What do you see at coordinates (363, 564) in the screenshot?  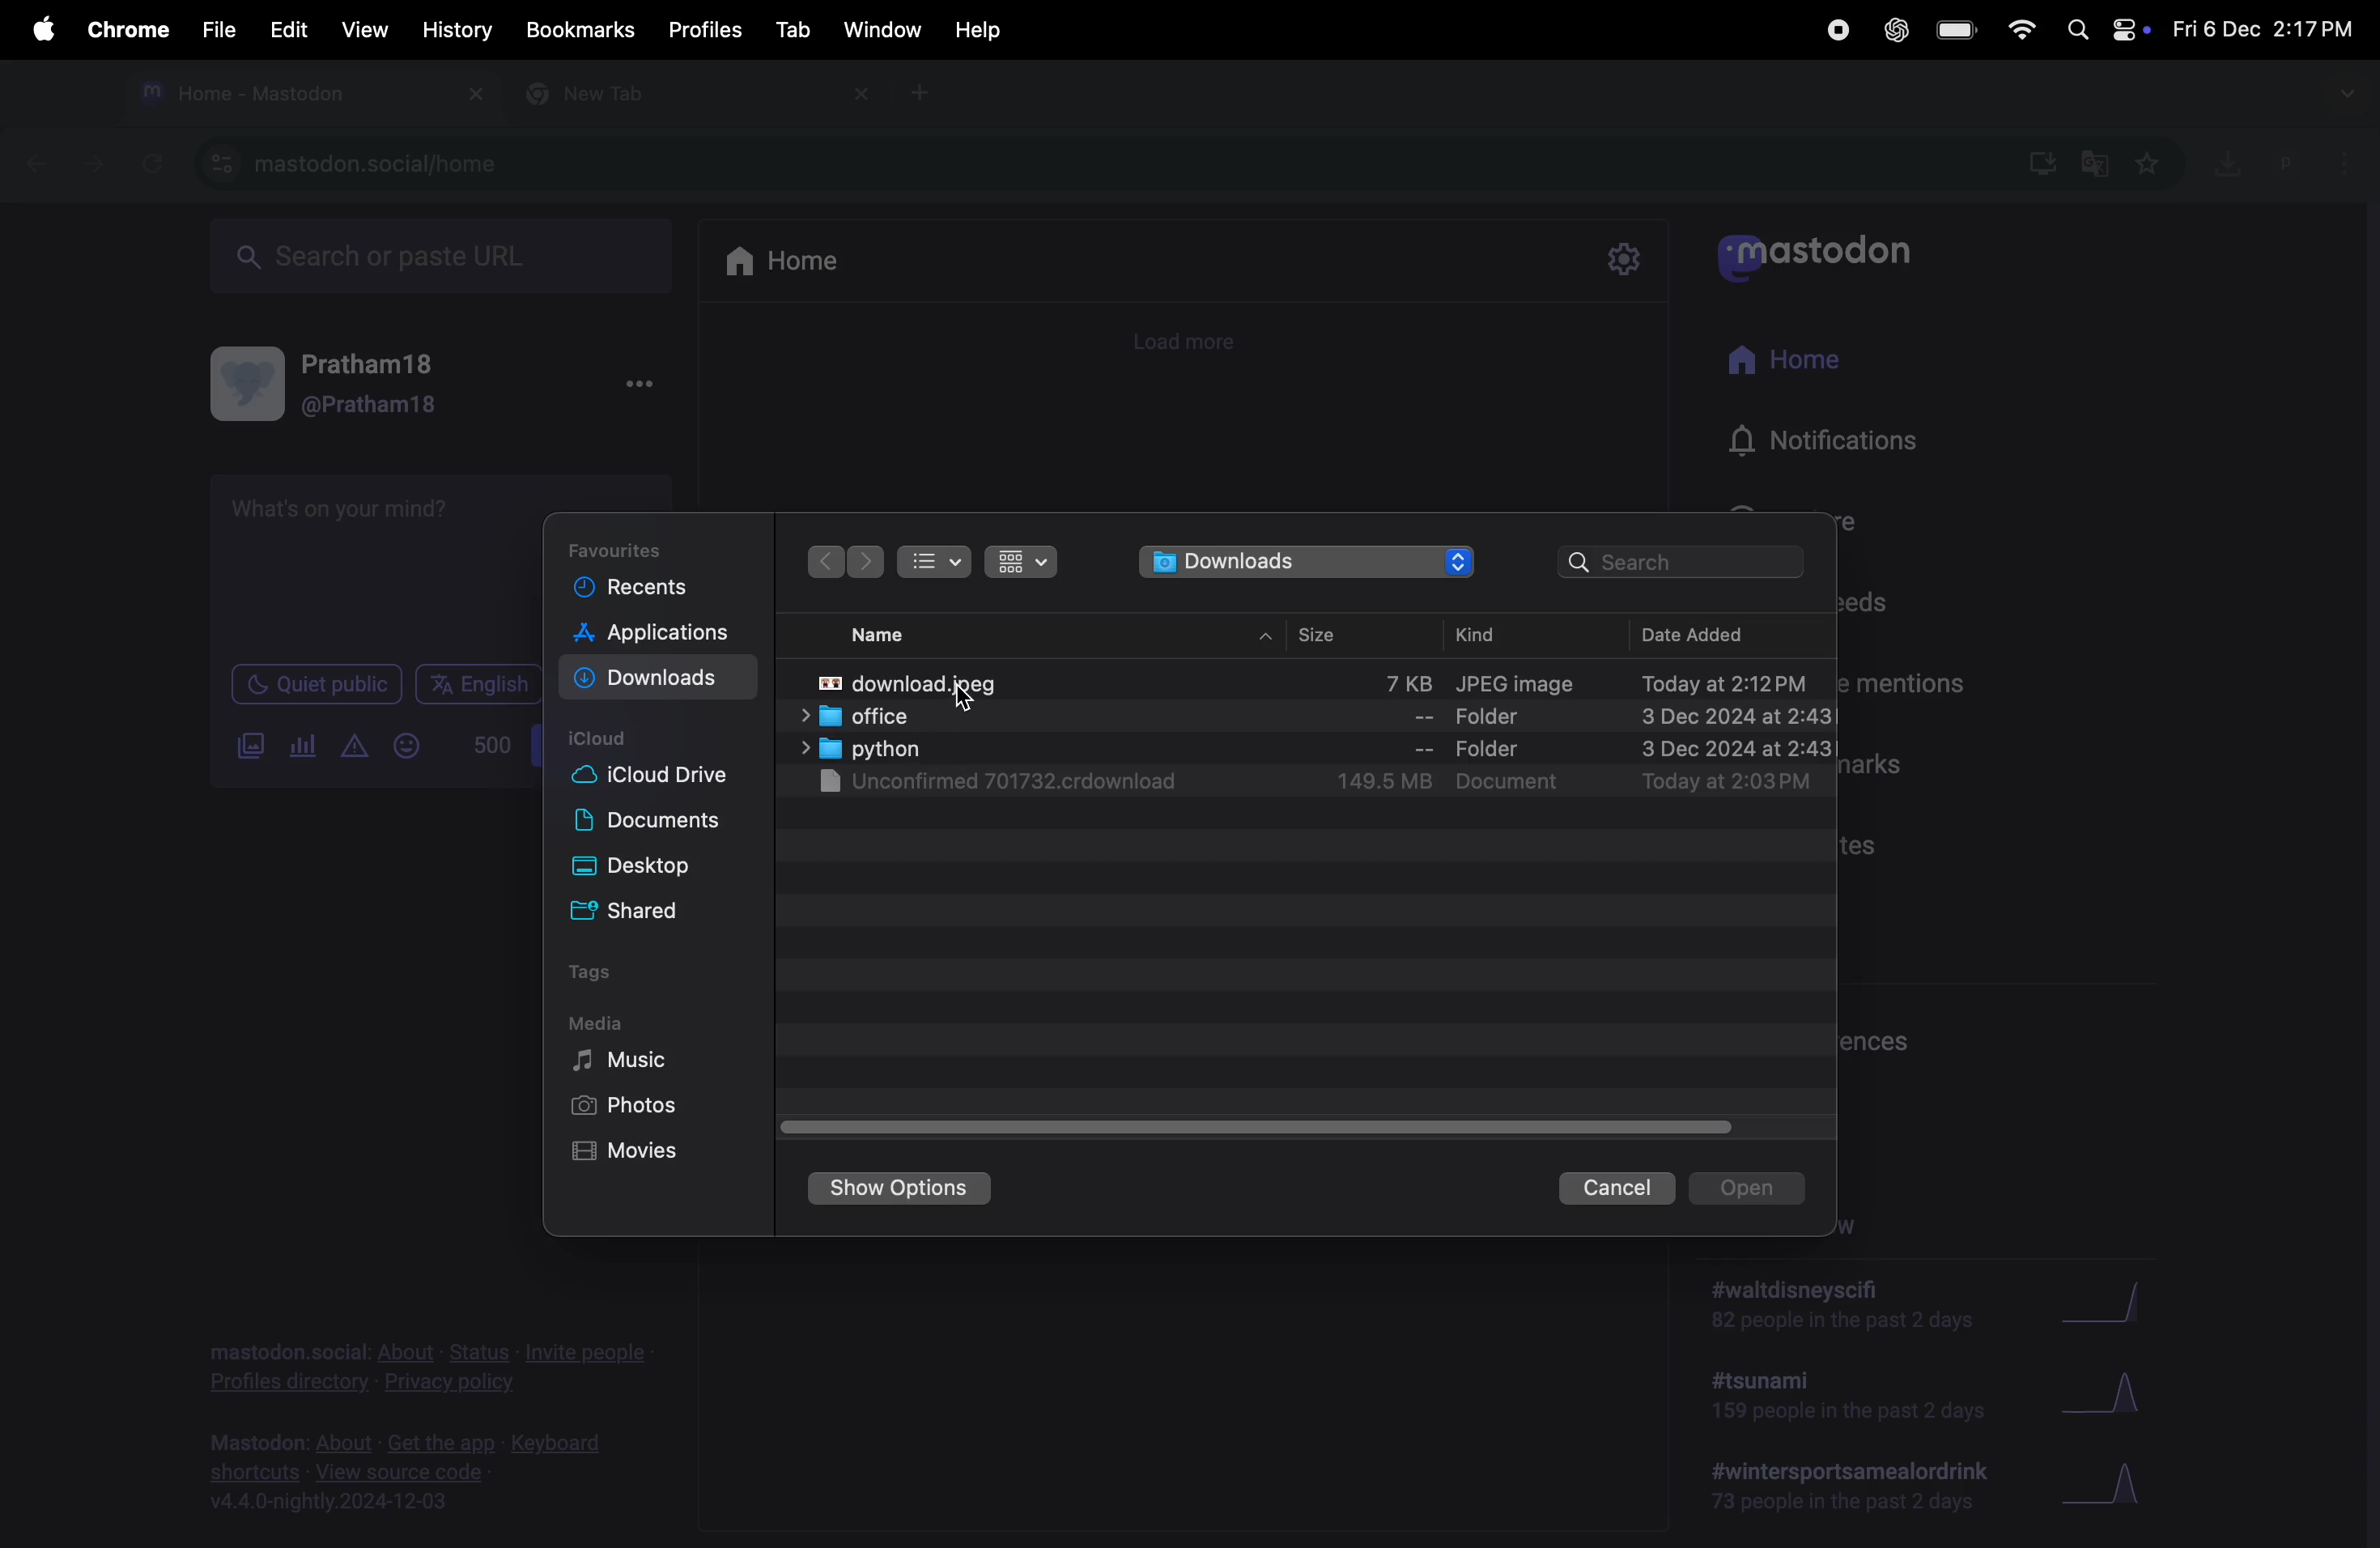 I see `text box` at bounding box center [363, 564].